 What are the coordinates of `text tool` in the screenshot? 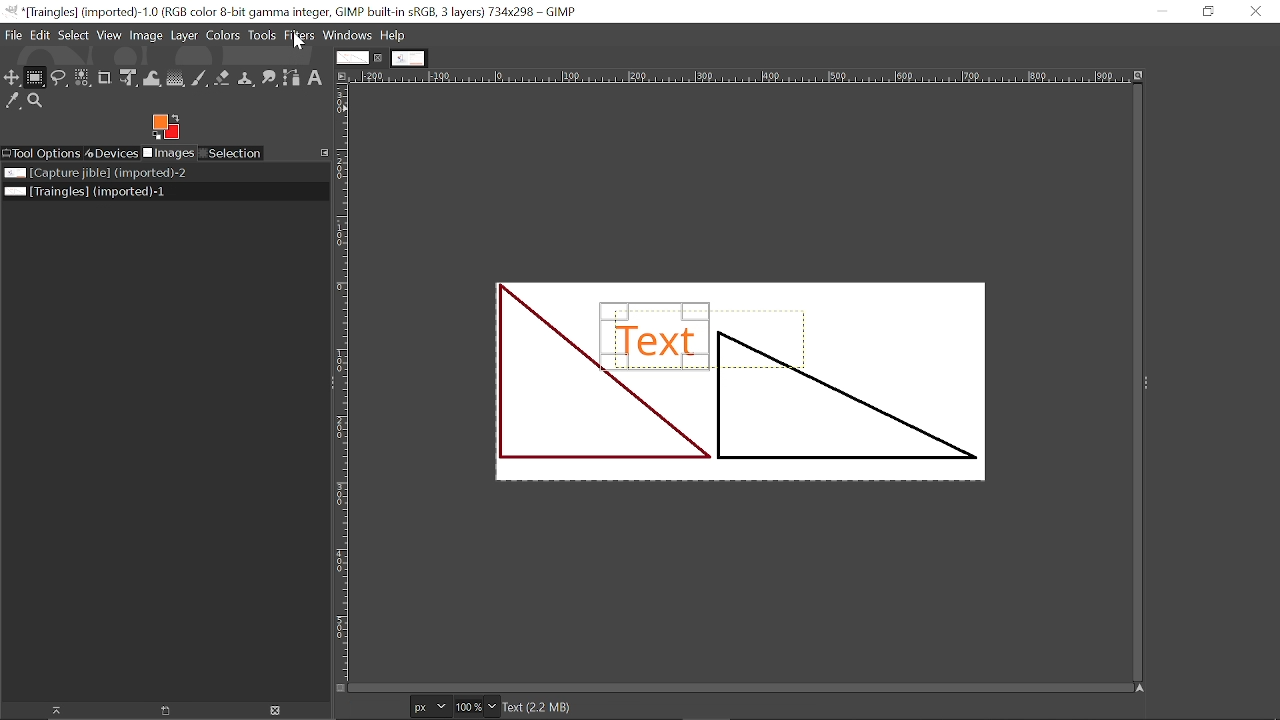 It's located at (316, 79).